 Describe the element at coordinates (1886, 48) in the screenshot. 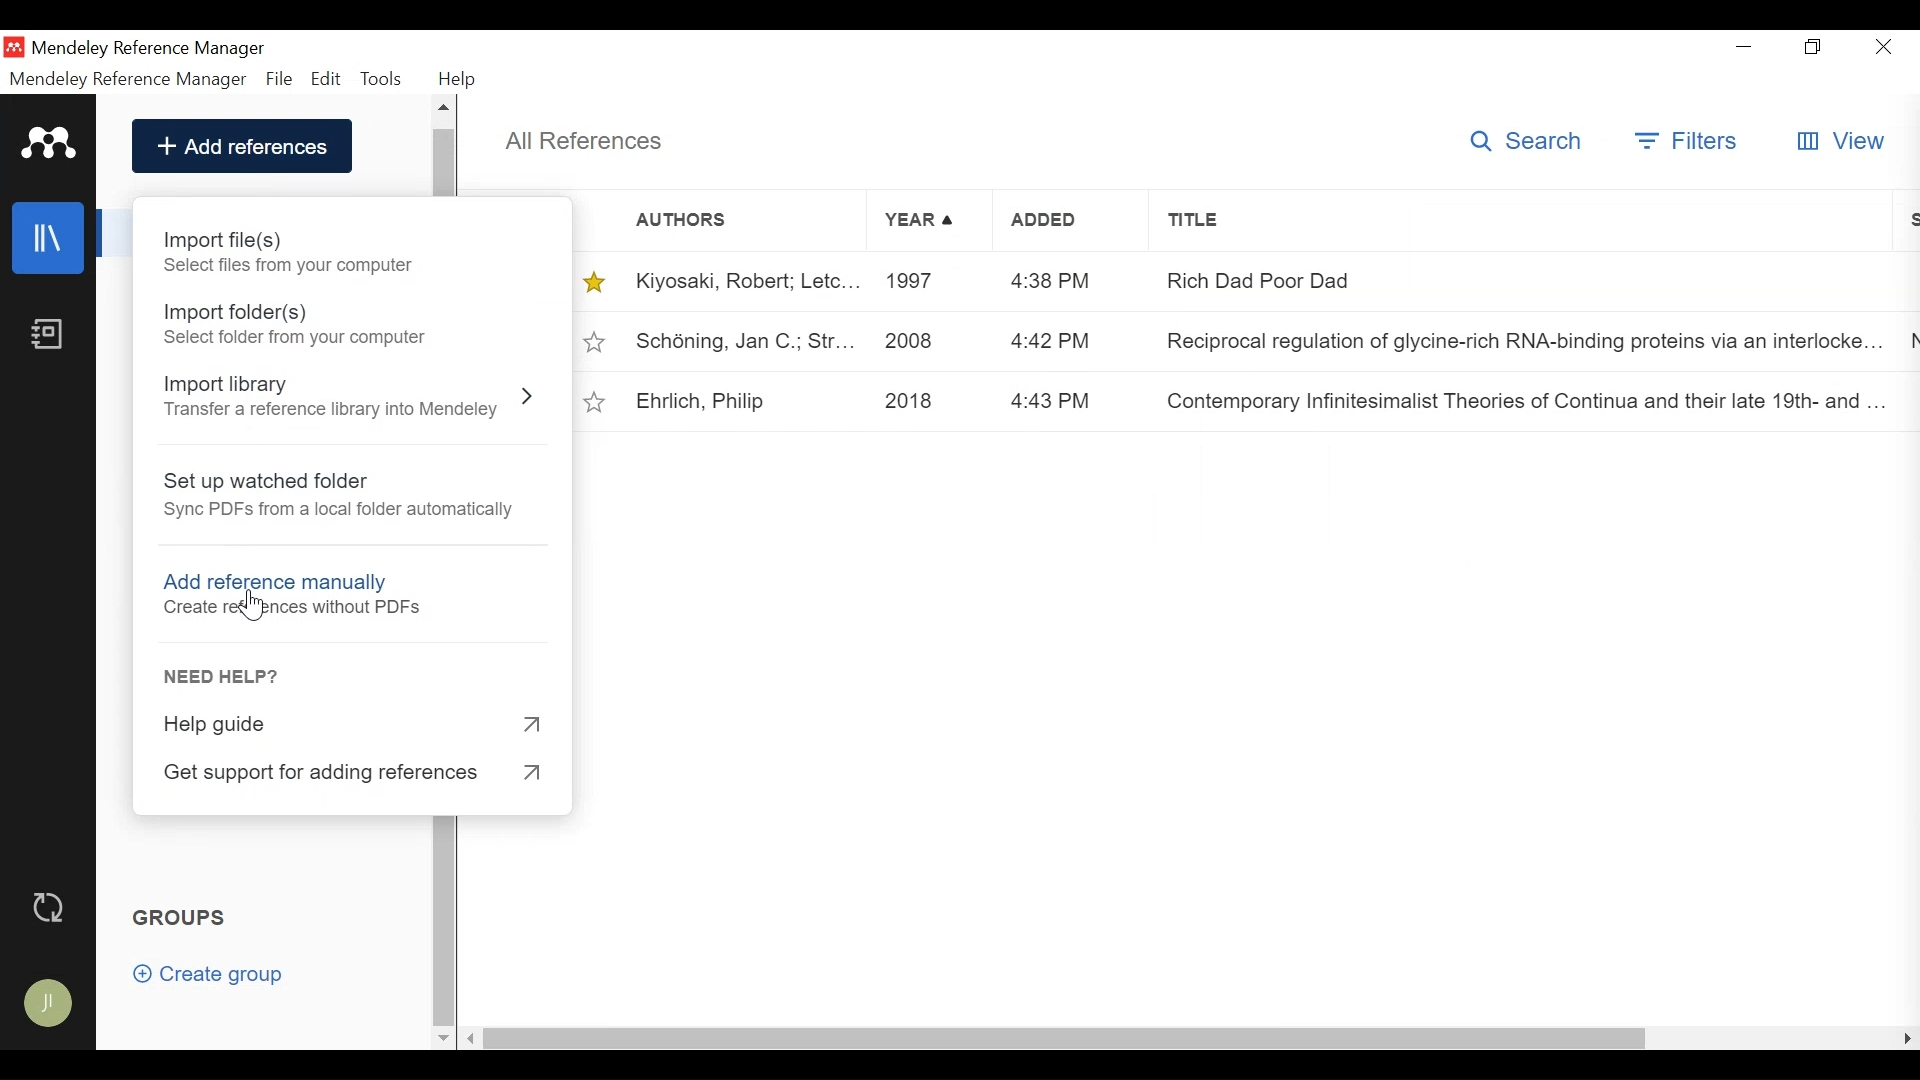

I see `Close` at that location.